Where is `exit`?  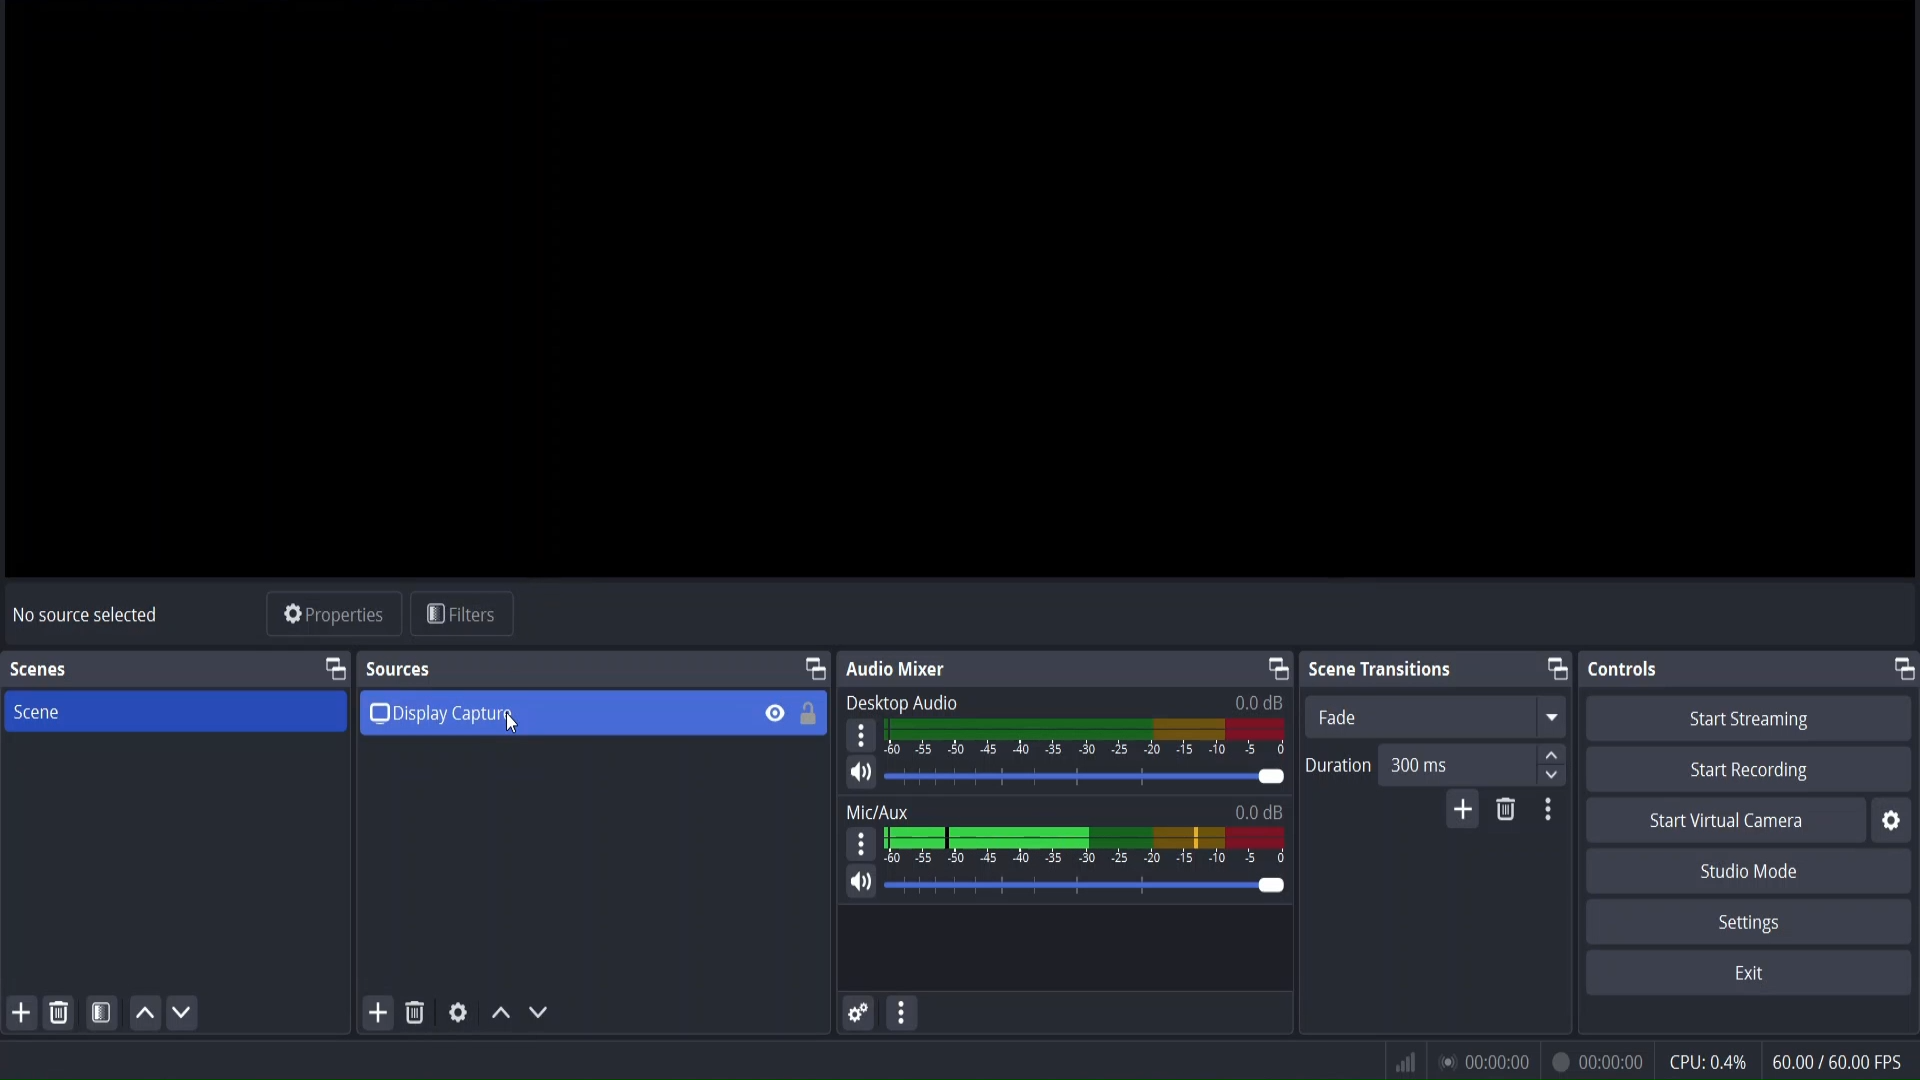
exit is located at coordinates (1749, 974).